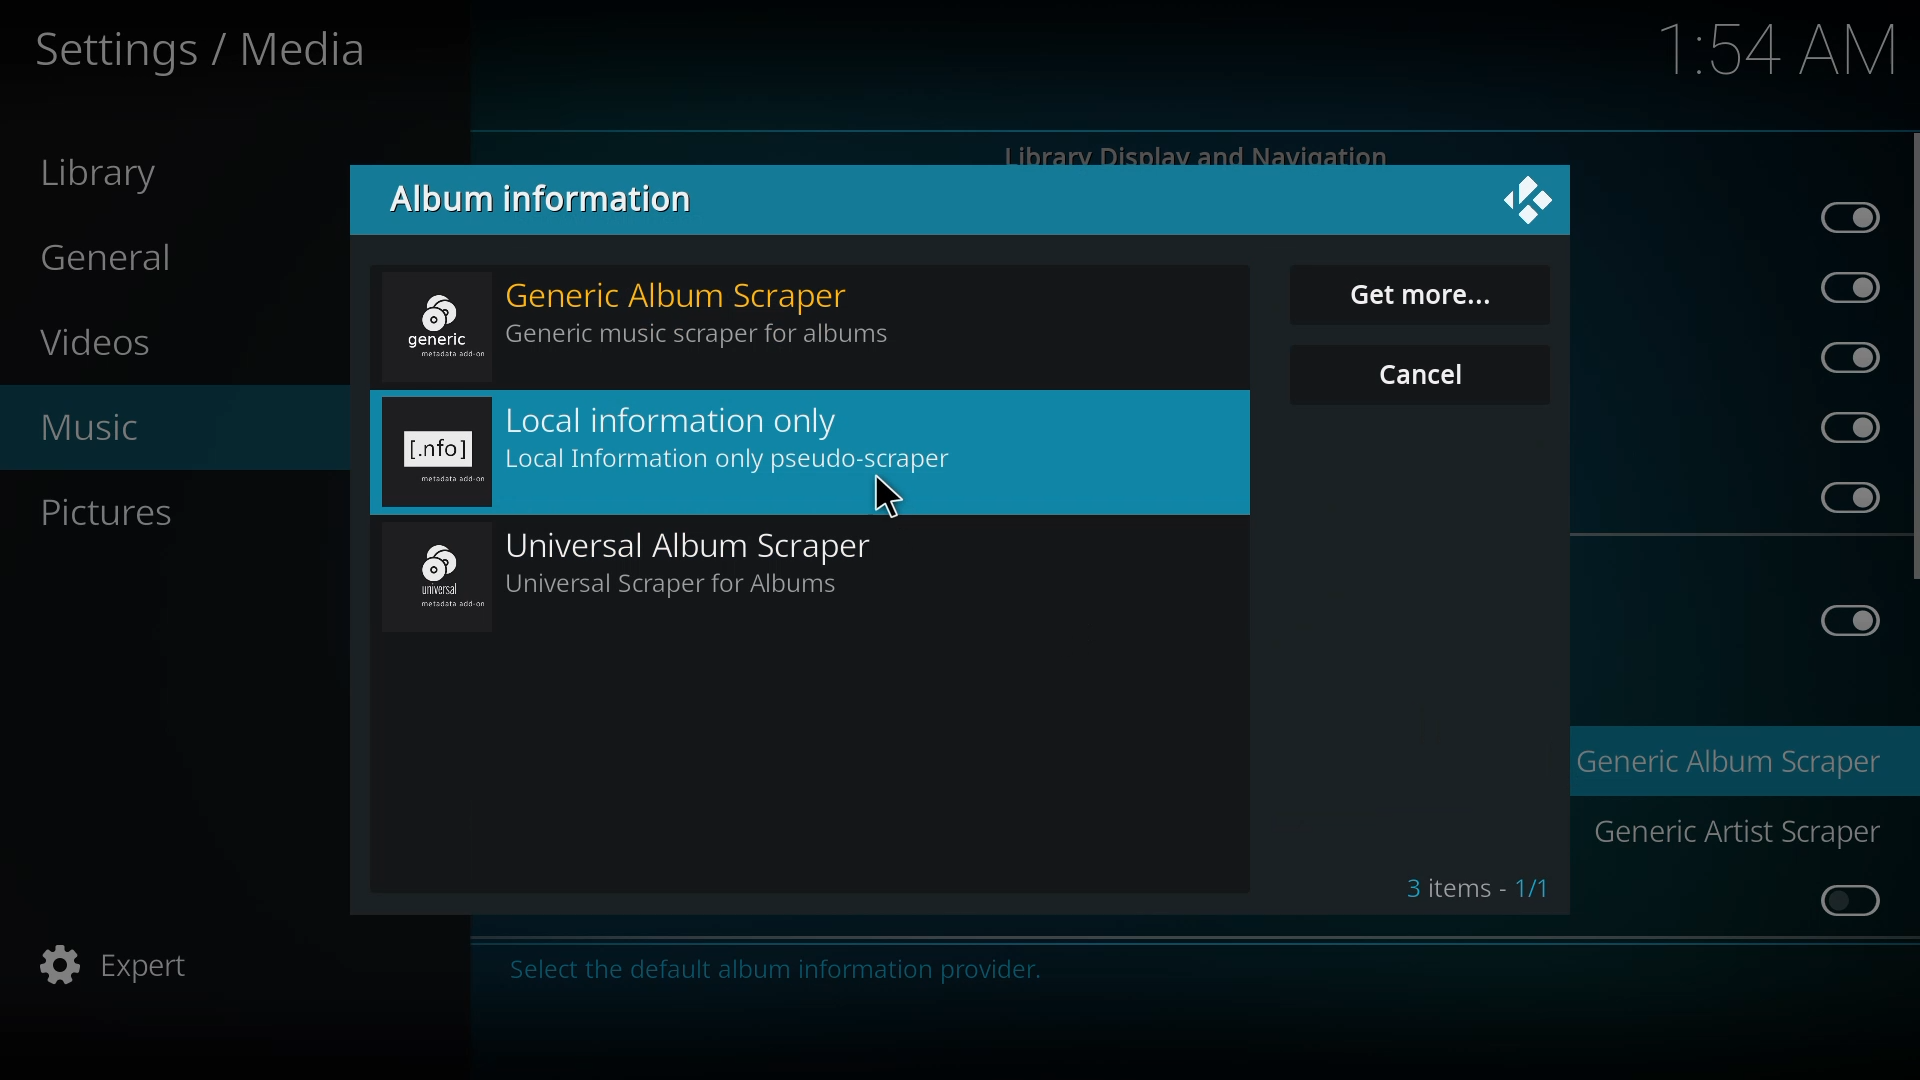 Image resolution: width=1920 pixels, height=1080 pixels. Describe the element at coordinates (110, 515) in the screenshot. I see `pictures` at that location.